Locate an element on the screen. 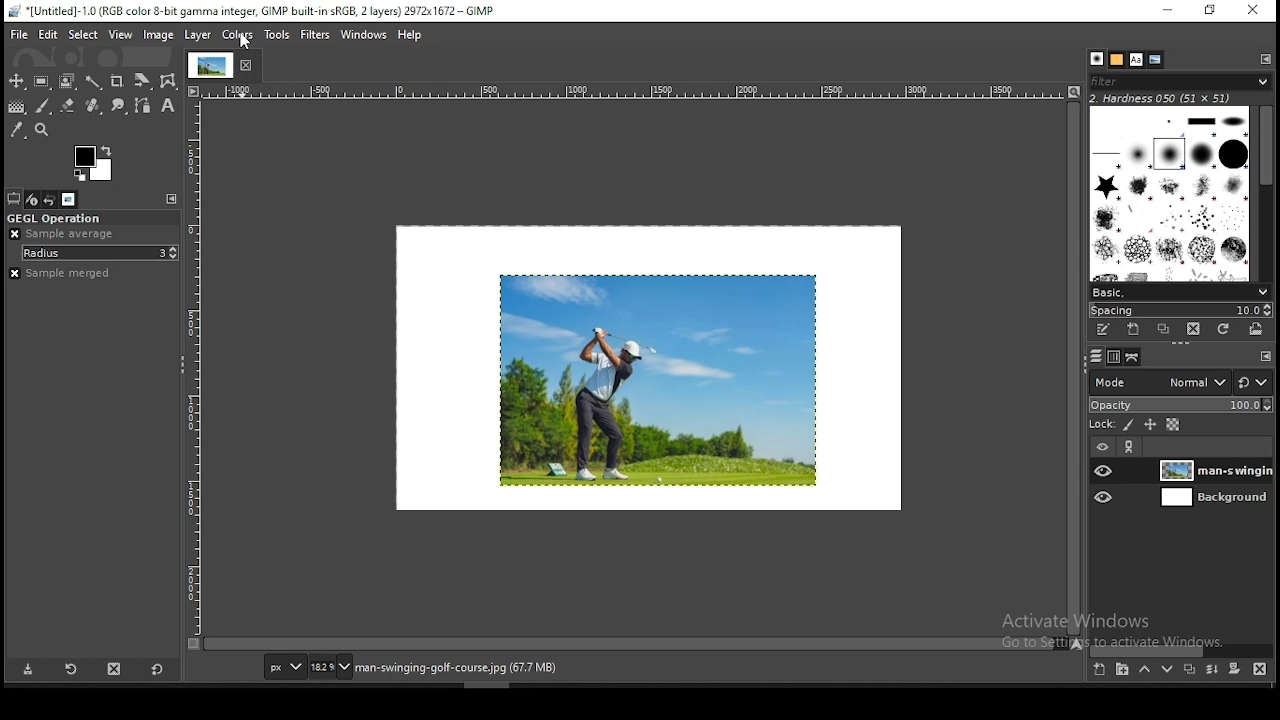 This screenshot has width=1280, height=720. layer is located at coordinates (195, 32).